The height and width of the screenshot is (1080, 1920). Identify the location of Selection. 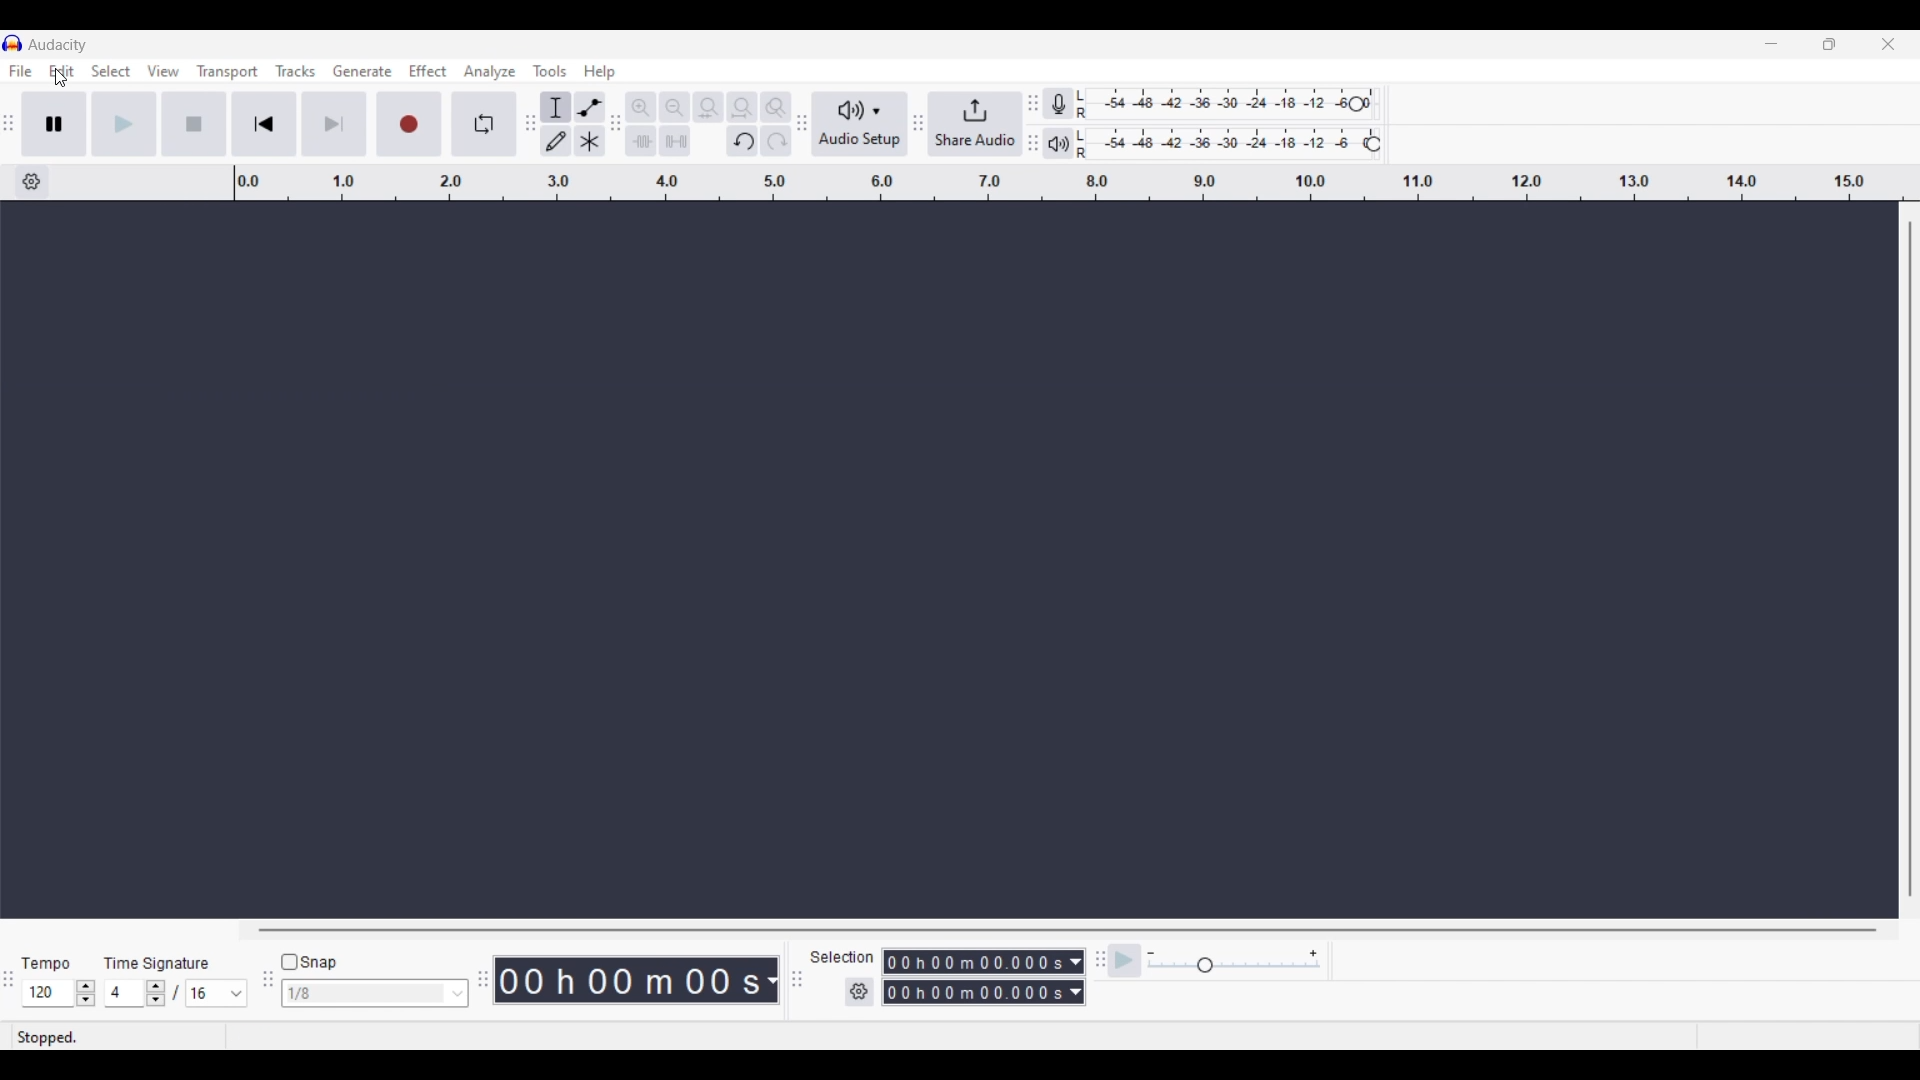
(840, 957).